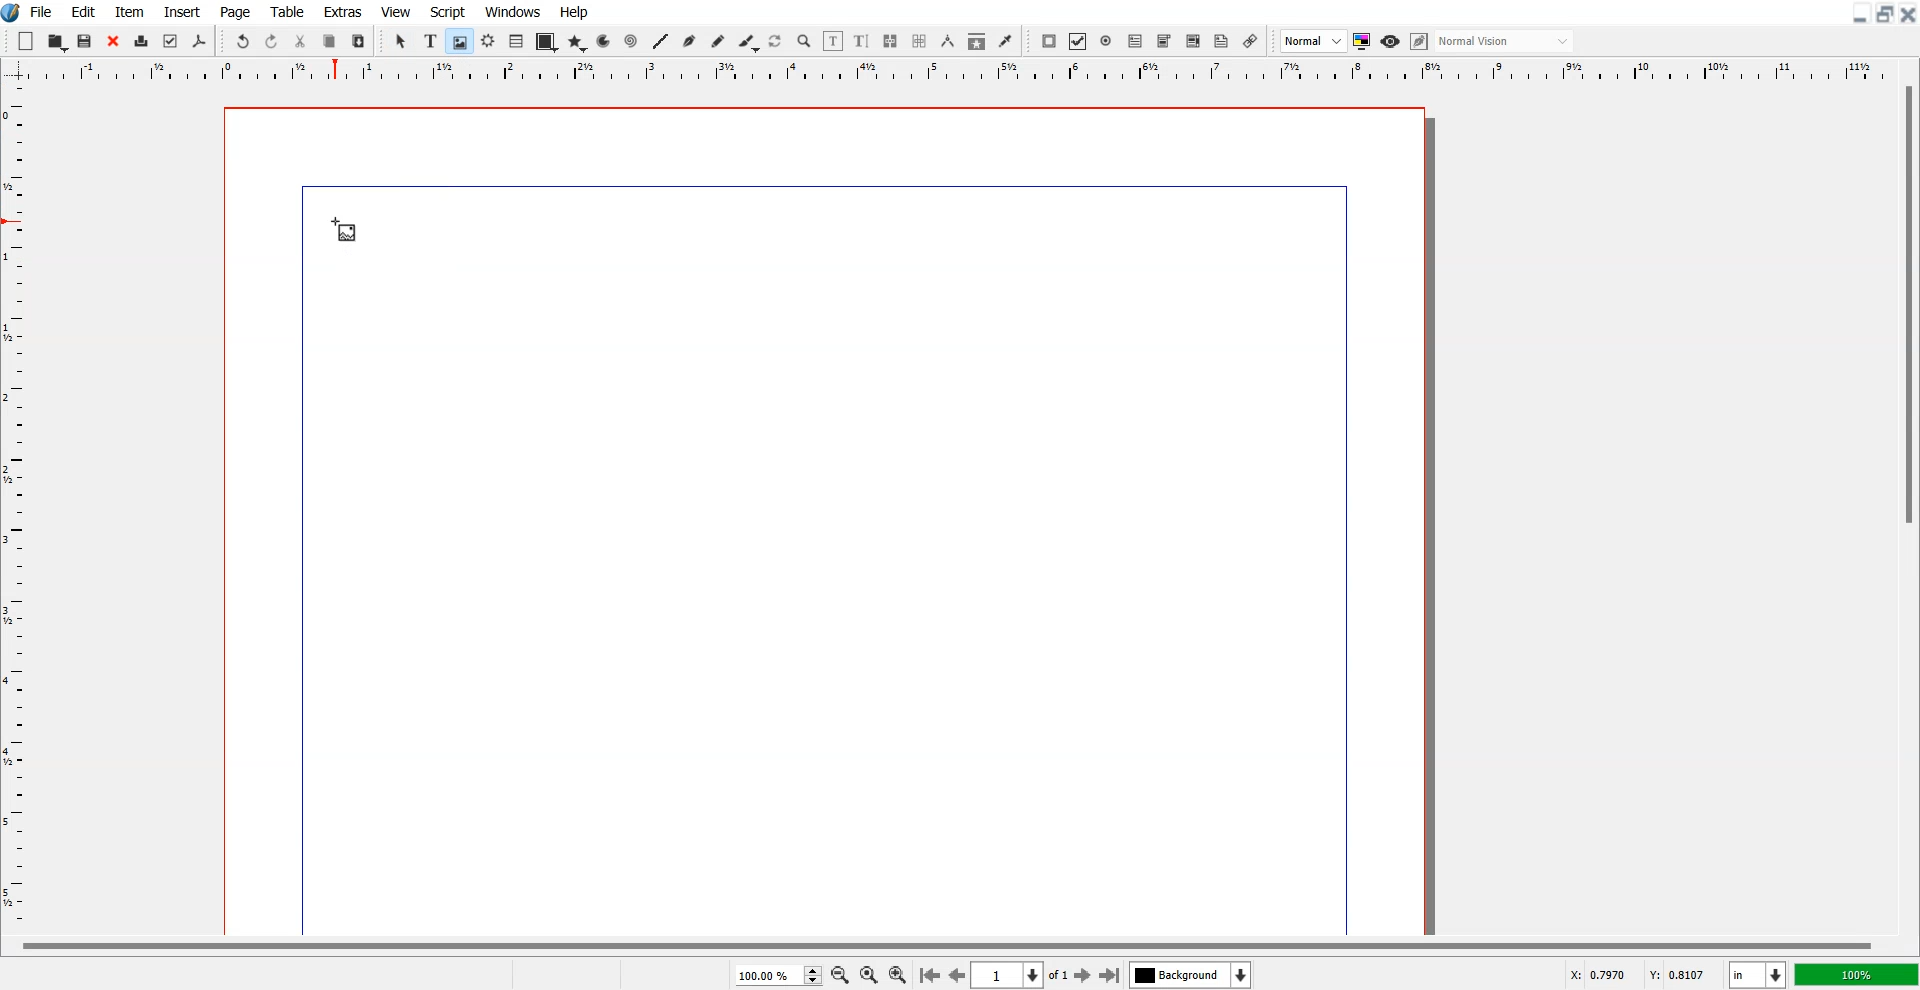  I want to click on Page, so click(237, 11).